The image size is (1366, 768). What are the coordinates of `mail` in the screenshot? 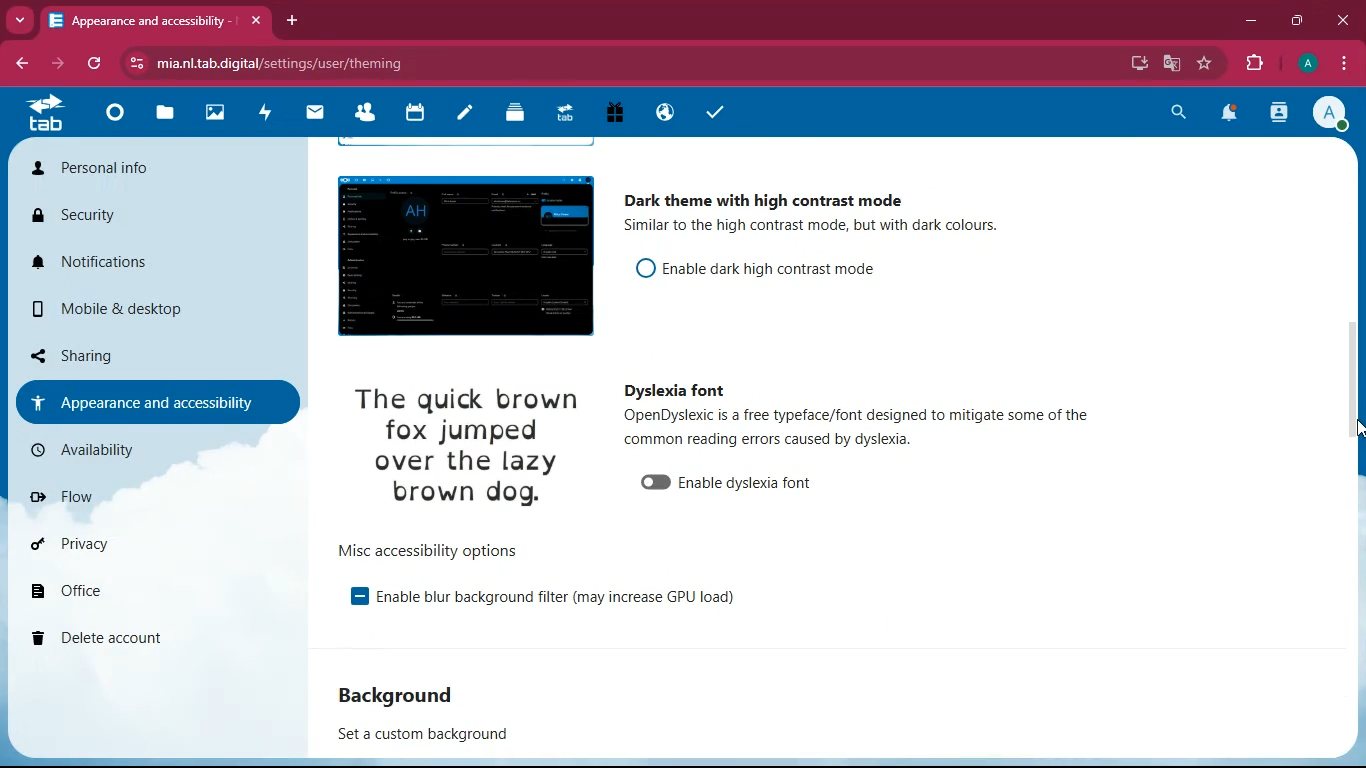 It's located at (320, 112).